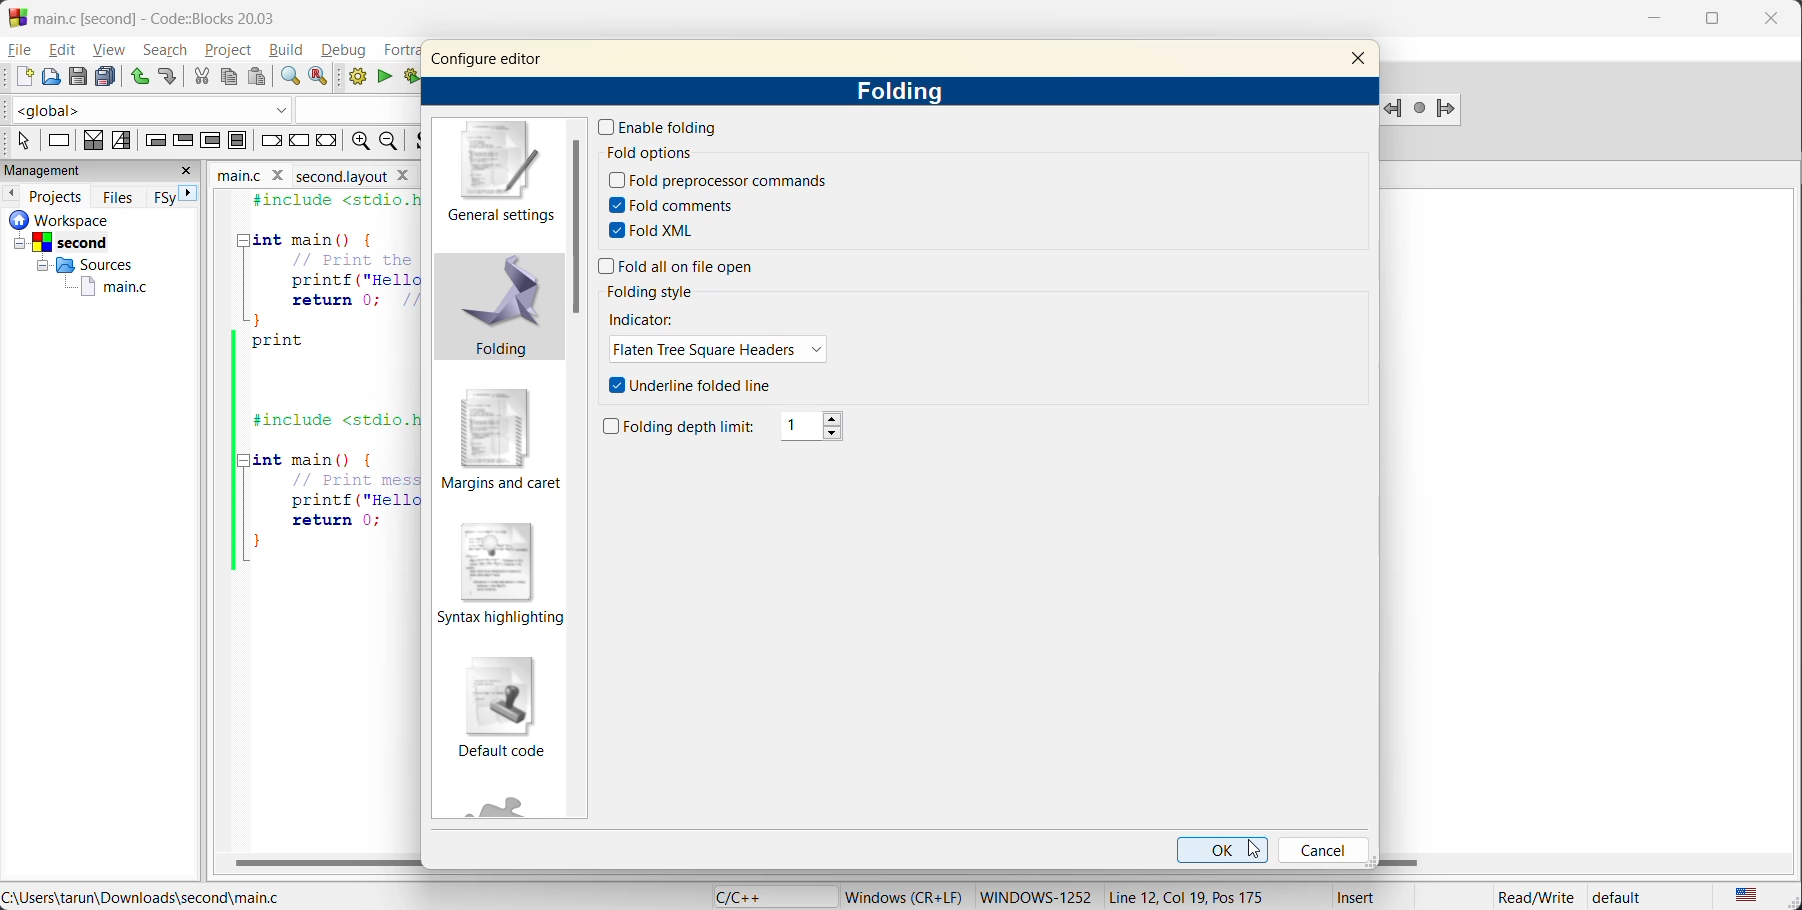 The width and height of the screenshot is (1802, 910). What do you see at coordinates (139, 76) in the screenshot?
I see `undo` at bounding box center [139, 76].